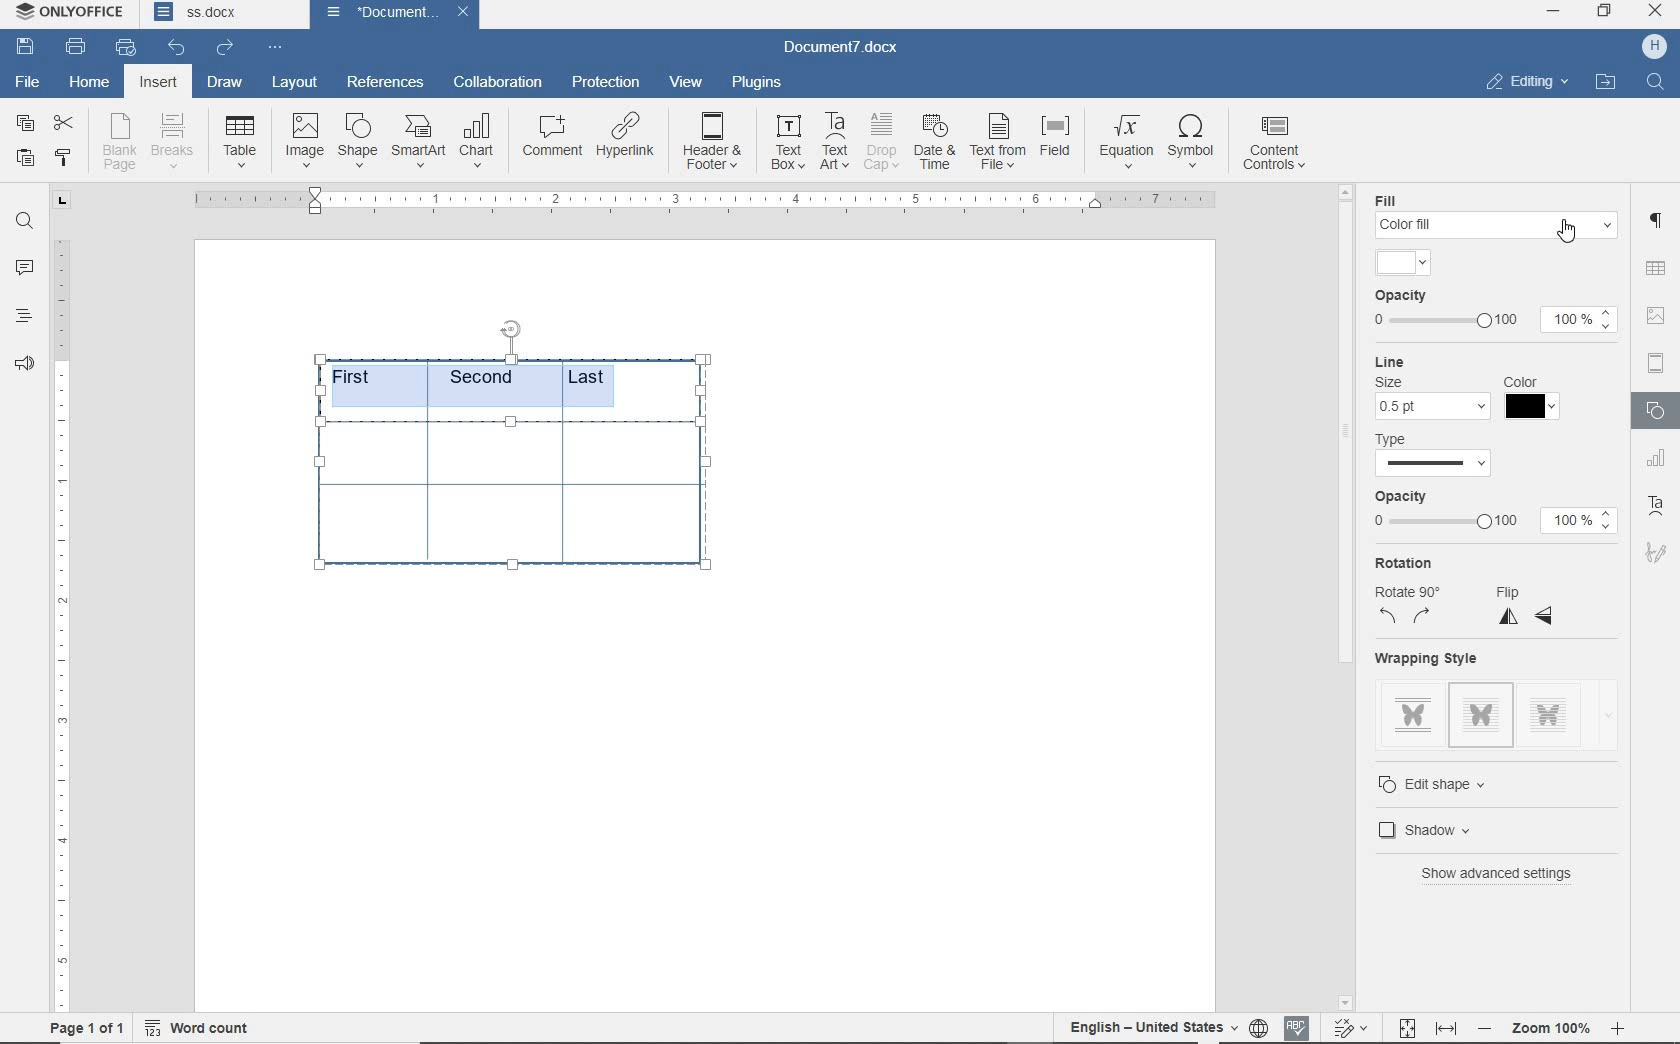 The width and height of the screenshot is (1680, 1044). What do you see at coordinates (125, 48) in the screenshot?
I see `quick print` at bounding box center [125, 48].